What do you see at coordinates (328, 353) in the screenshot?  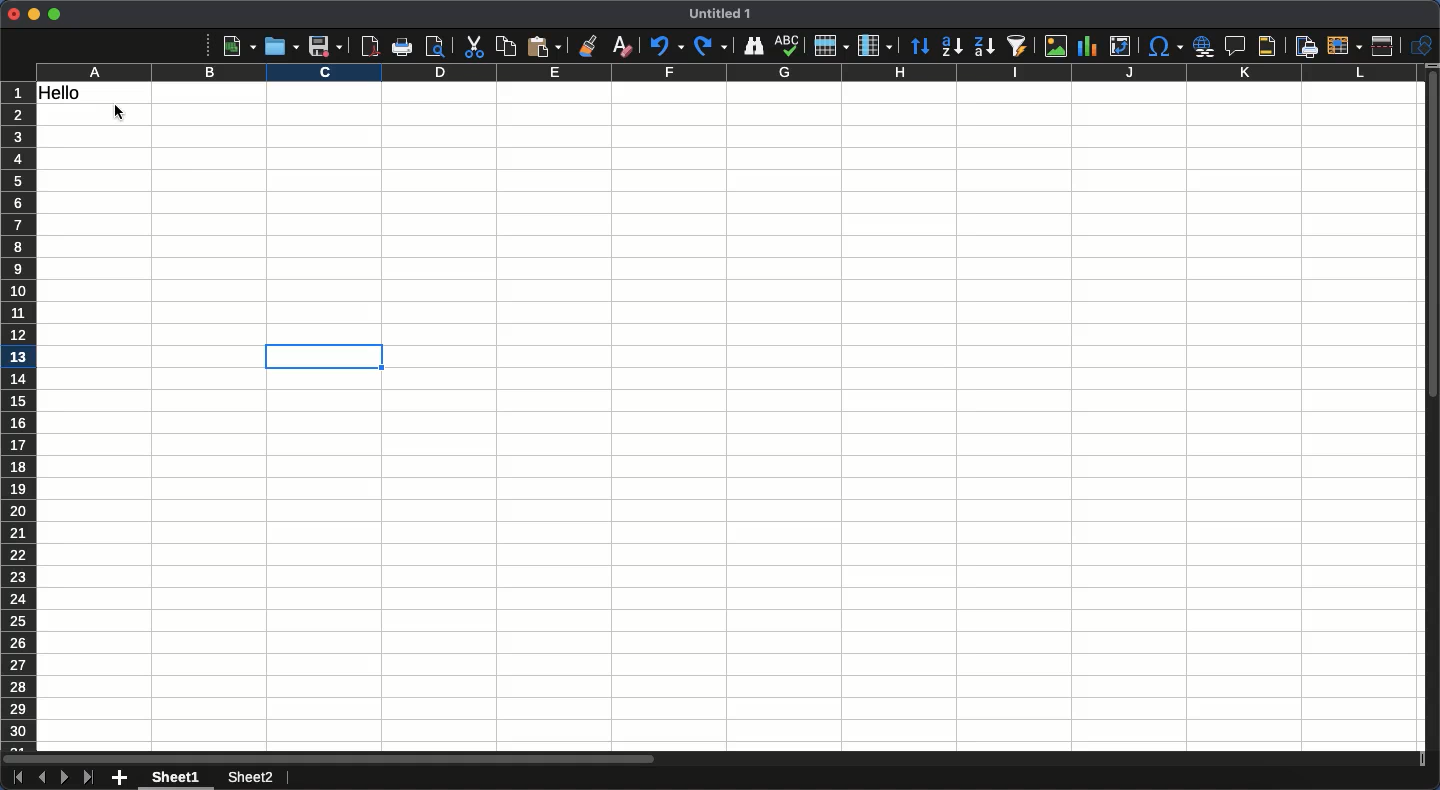 I see `Selected call` at bounding box center [328, 353].